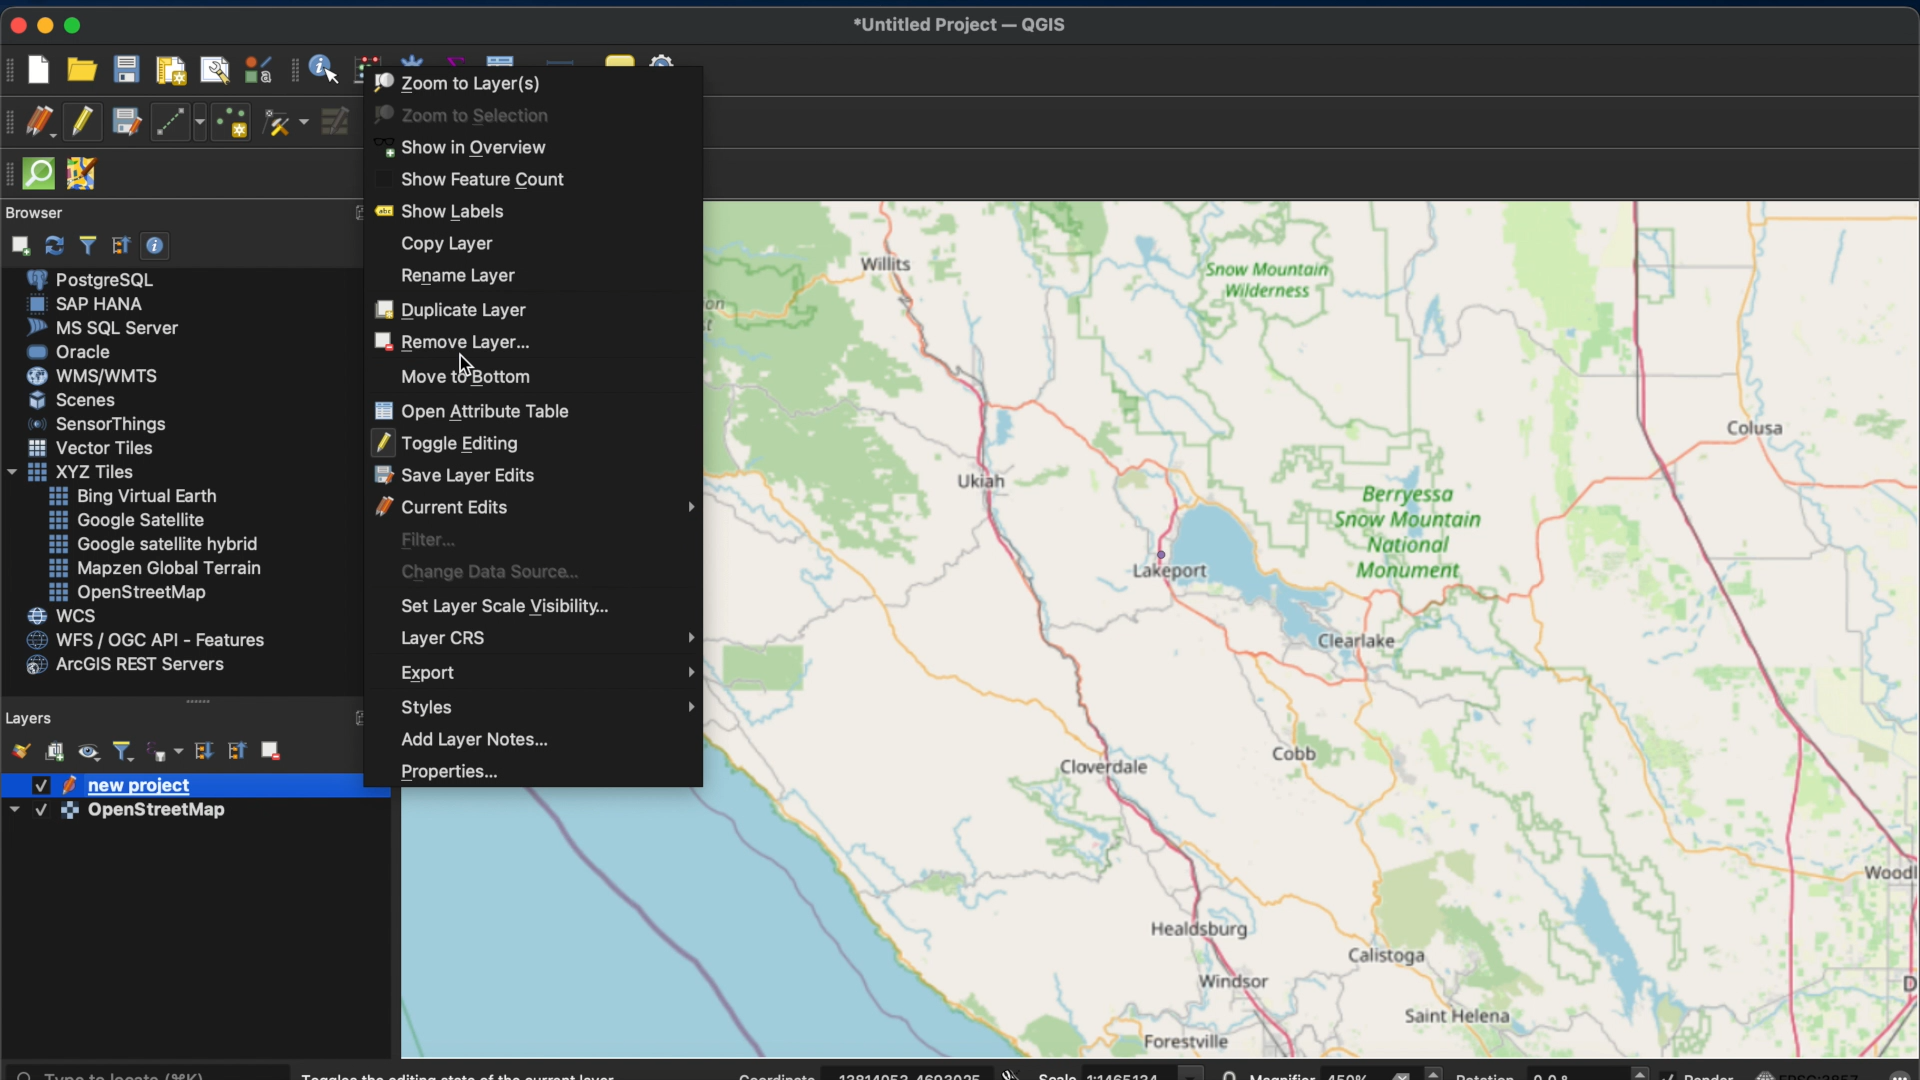 The image size is (1920, 1080). Describe the element at coordinates (127, 124) in the screenshot. I see `save edits` at that location.